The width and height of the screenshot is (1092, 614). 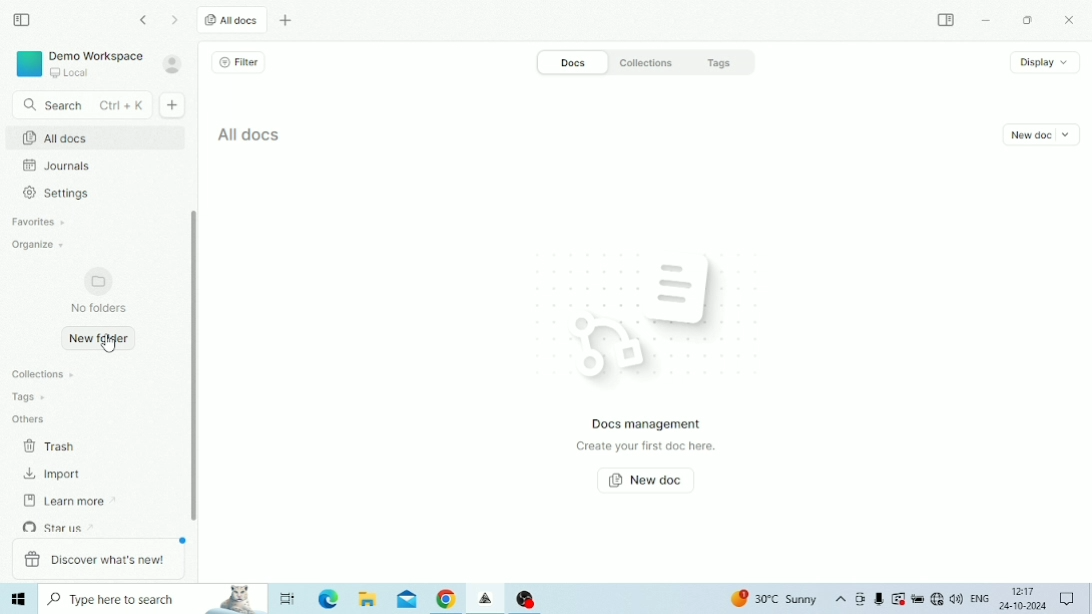 What do you see at coordinates (487, 599) in the screenshot?
I see `Affine` at bounding box center [487, 599].